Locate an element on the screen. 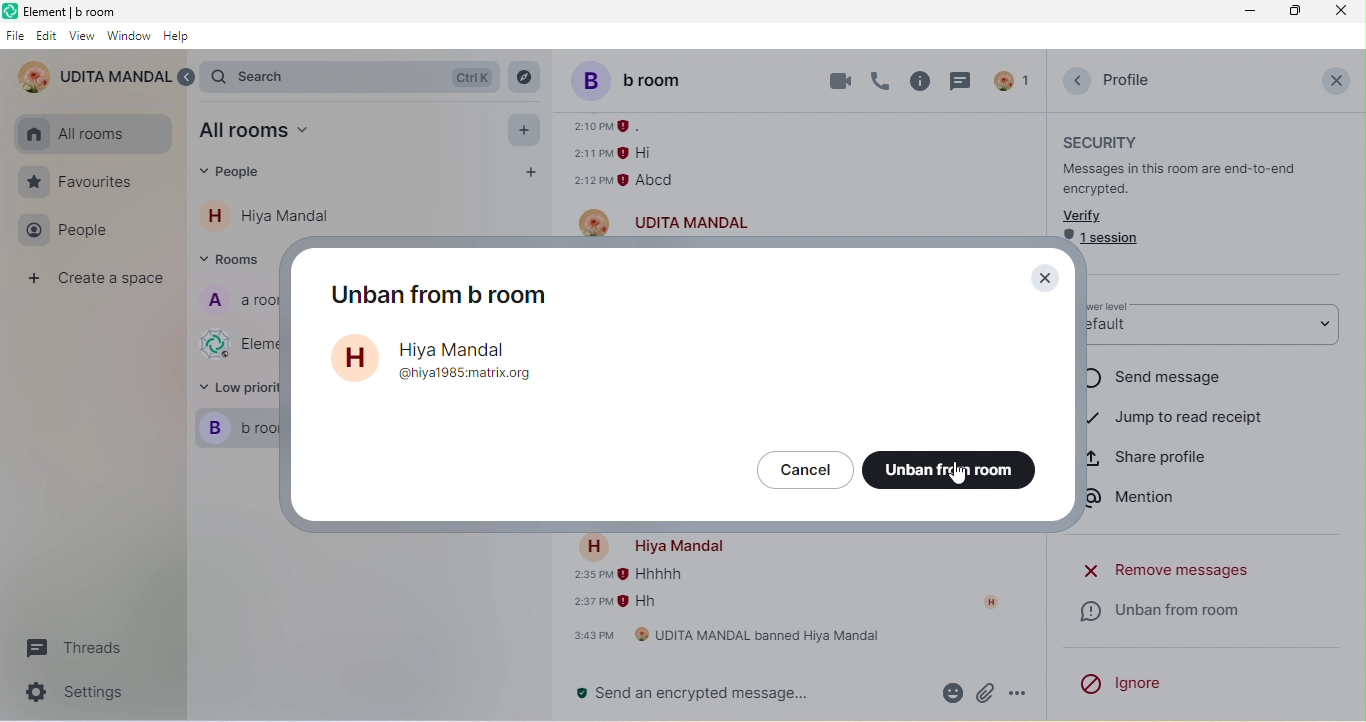 The image size is (1366, 722). remove messages is located at coordinates (1172, 568).